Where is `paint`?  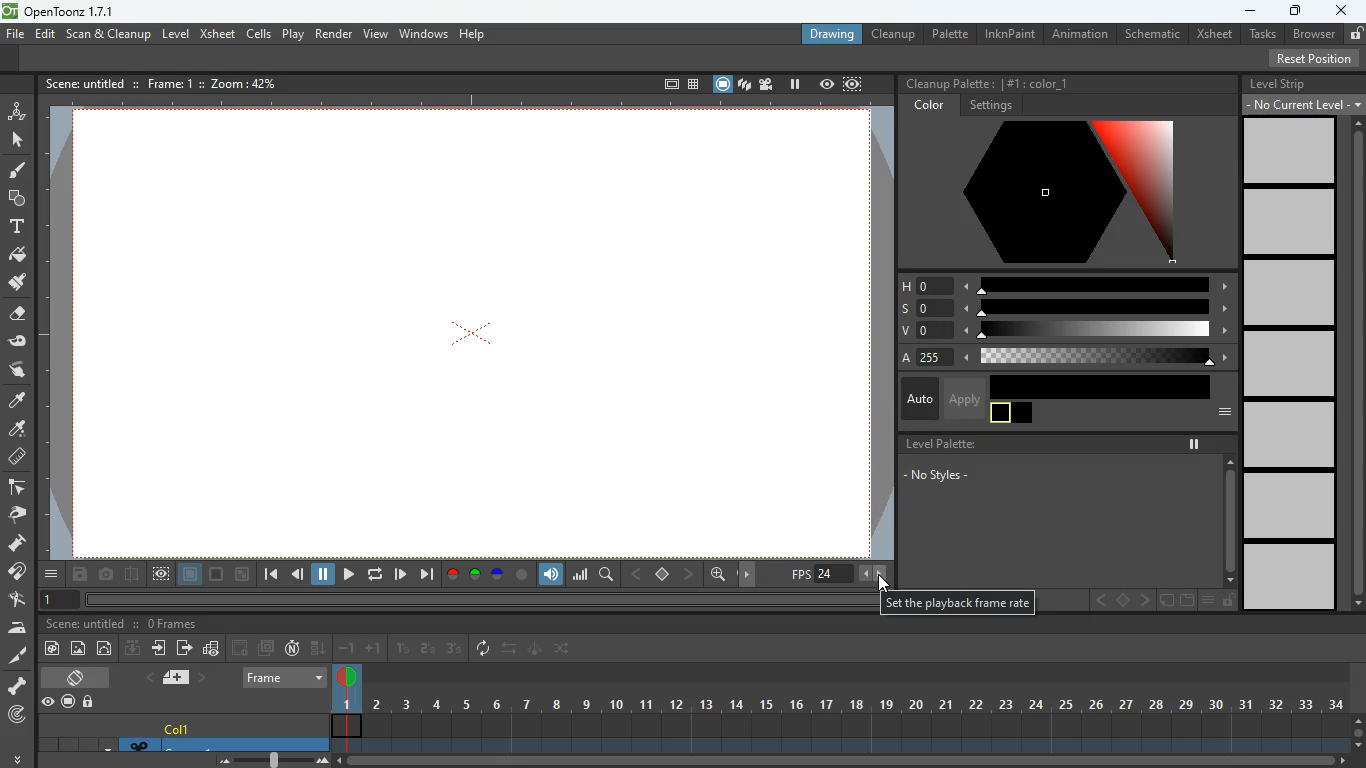
paint is located at coordinates (21, 256).